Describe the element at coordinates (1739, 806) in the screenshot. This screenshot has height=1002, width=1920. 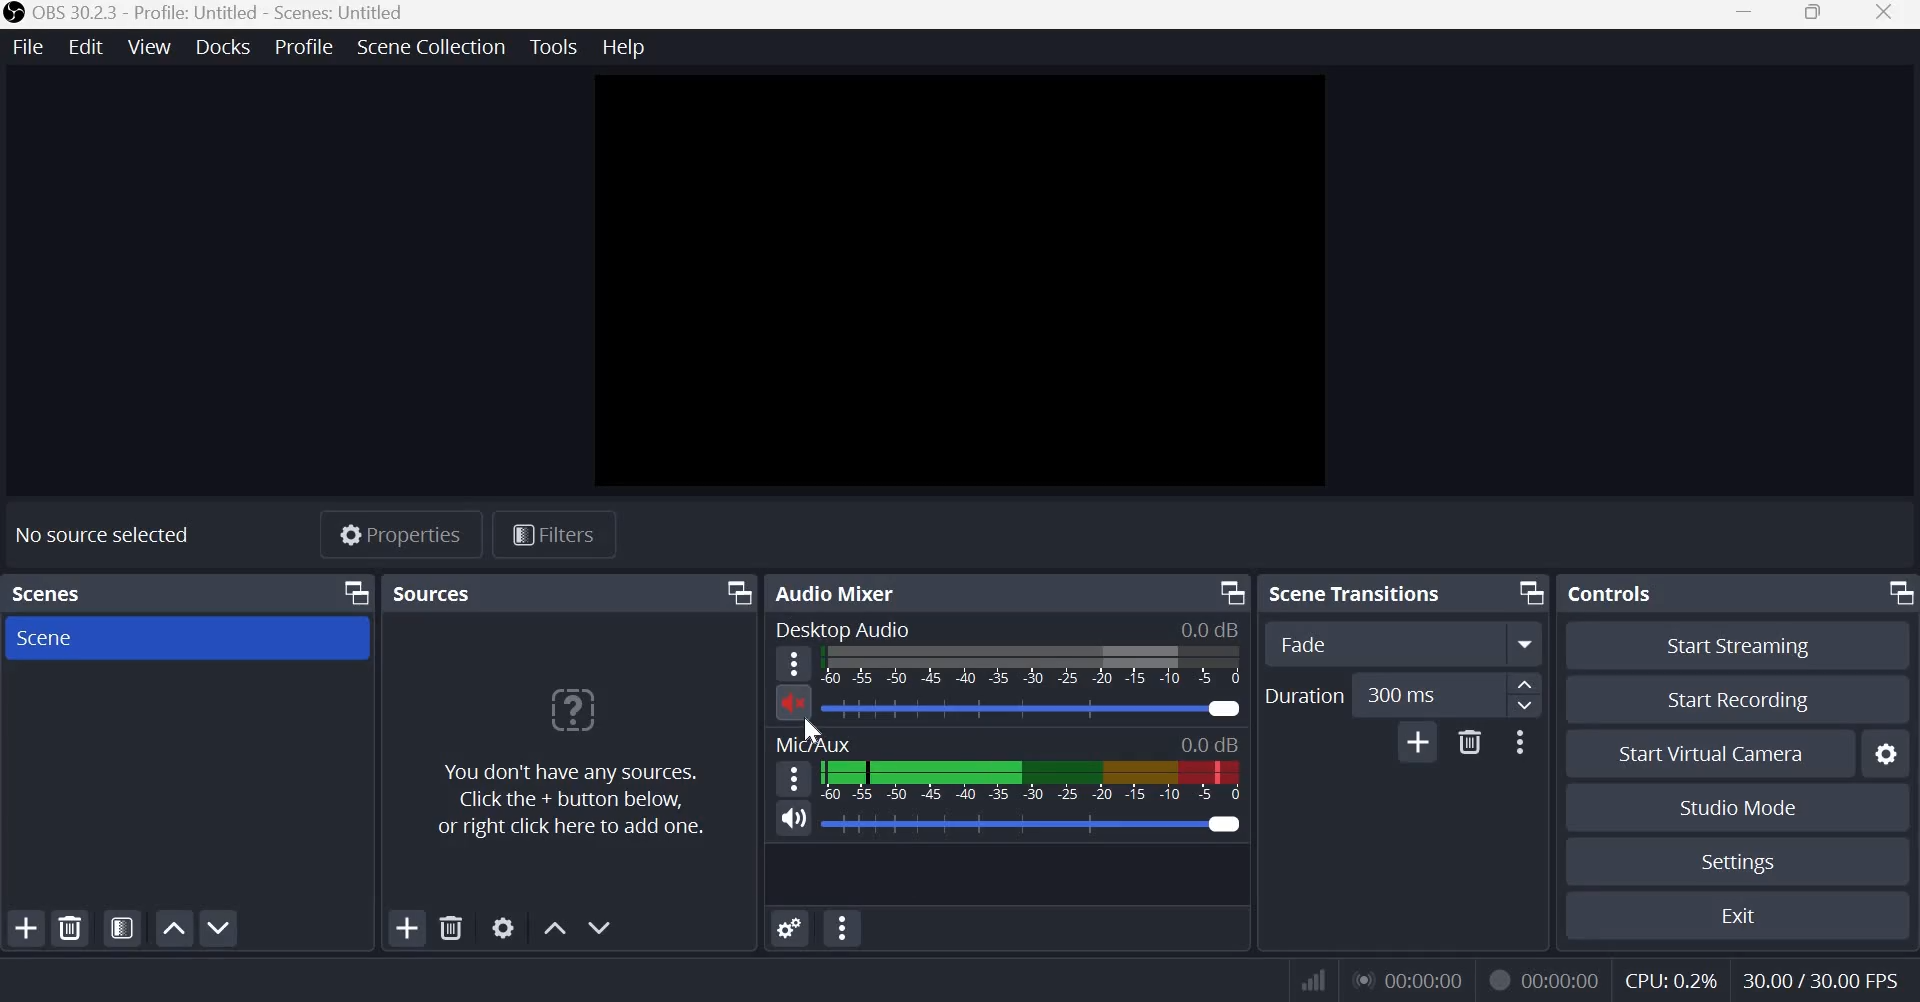
I see `Studio Mode` at that location.